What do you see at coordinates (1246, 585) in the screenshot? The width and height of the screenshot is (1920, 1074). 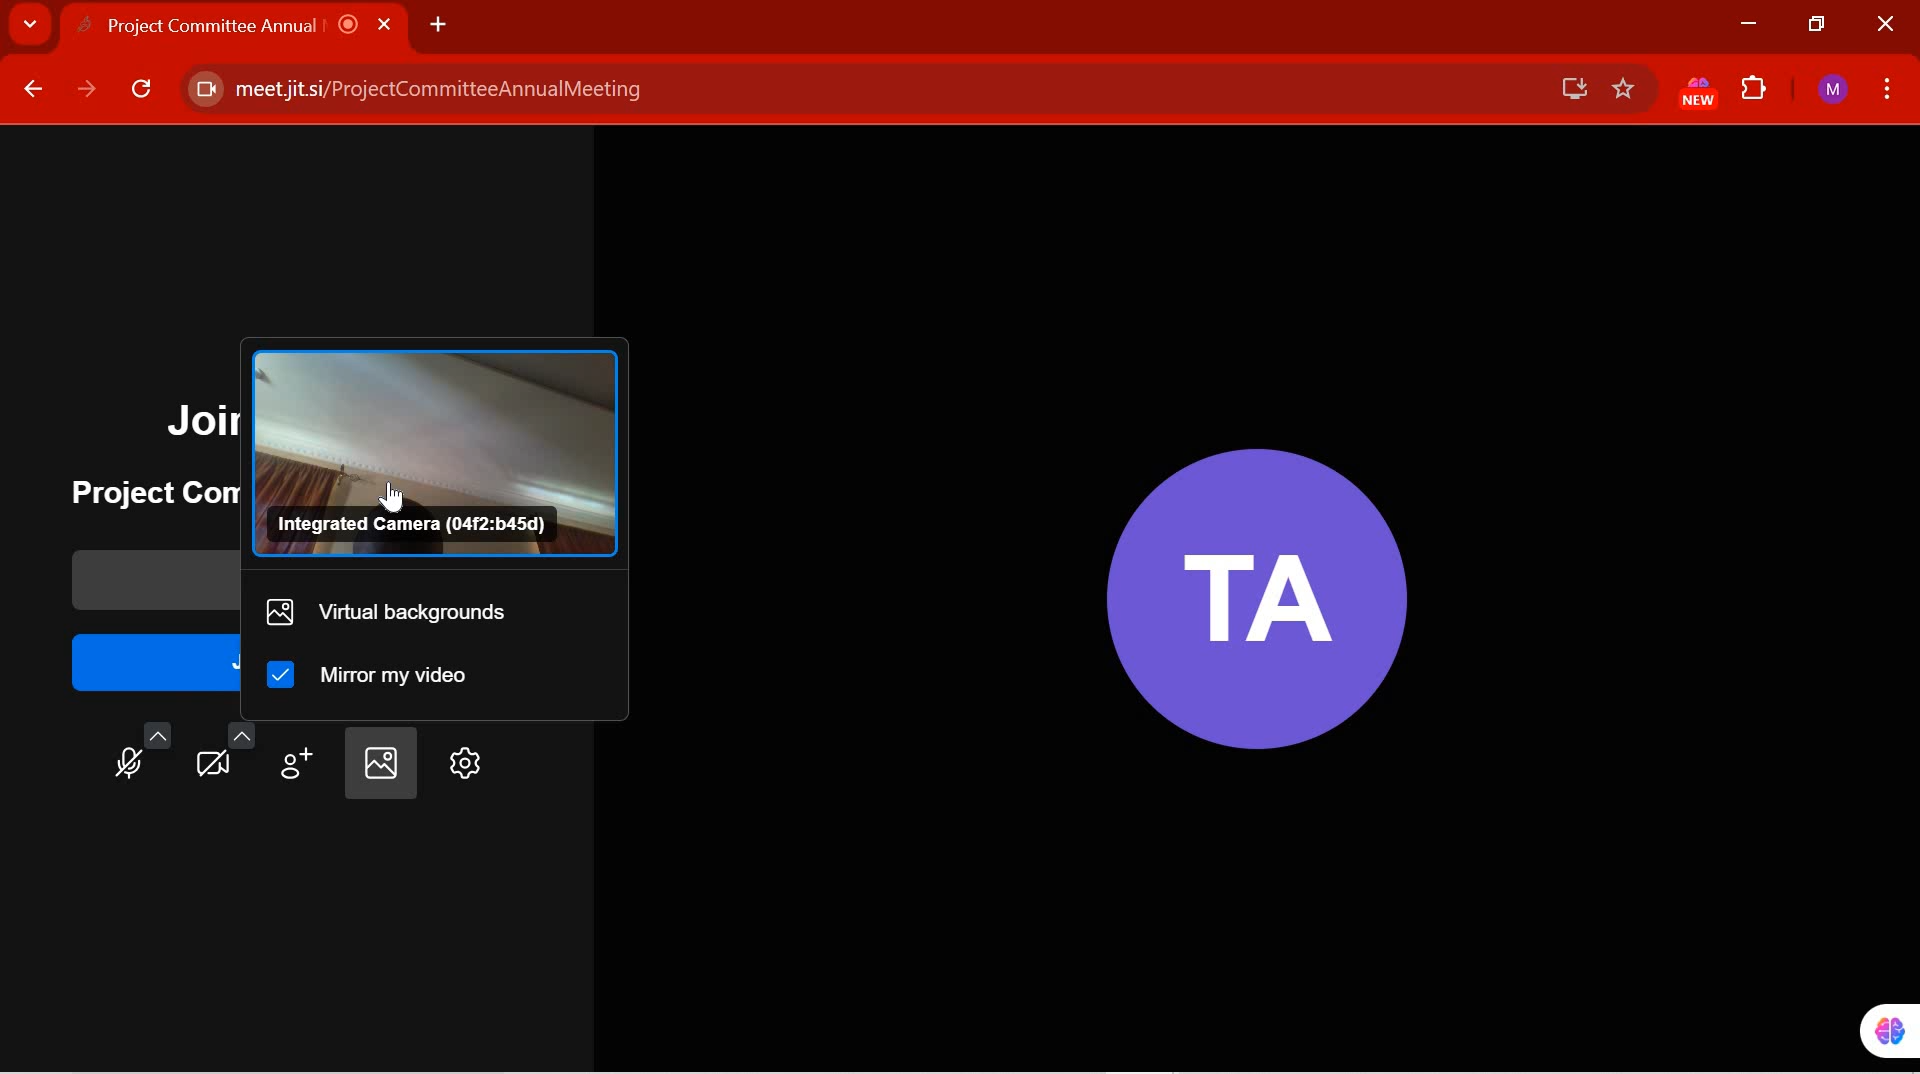 I see `Participant Initials` at bounding box center [1246, 585].